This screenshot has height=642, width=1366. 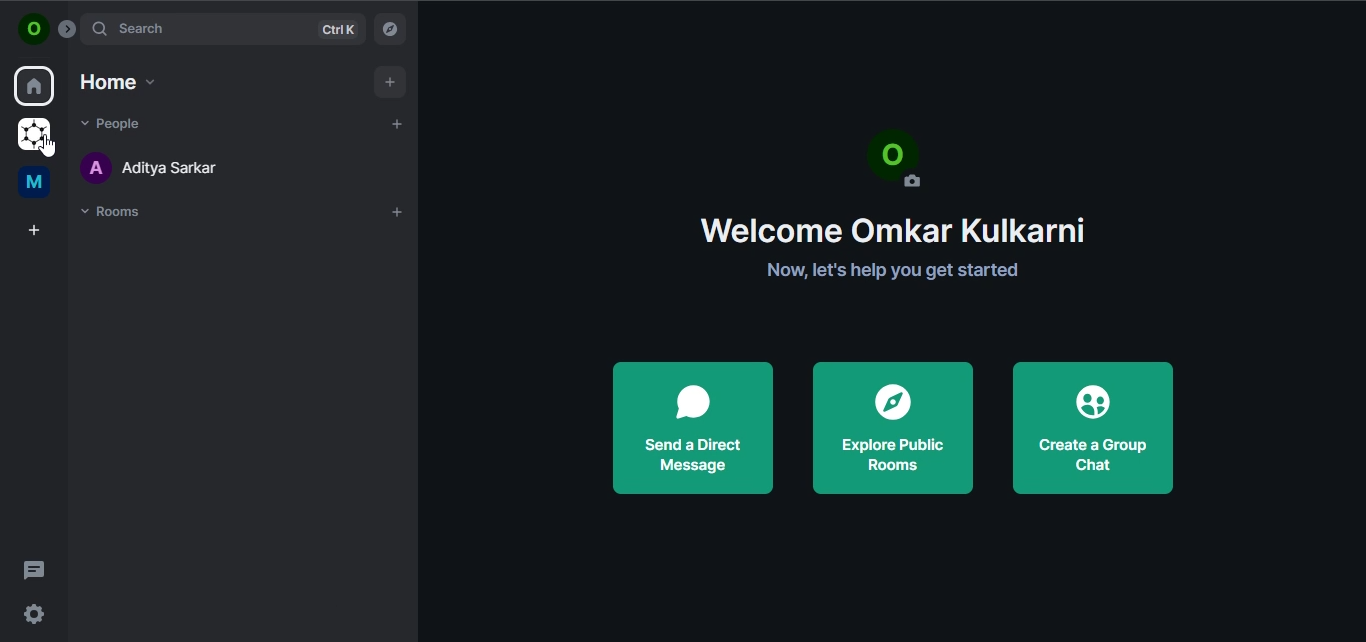 What do you see at coordinates (36, 231) in the screenshot?
I see `create a space` at bounding box center [36, 231].